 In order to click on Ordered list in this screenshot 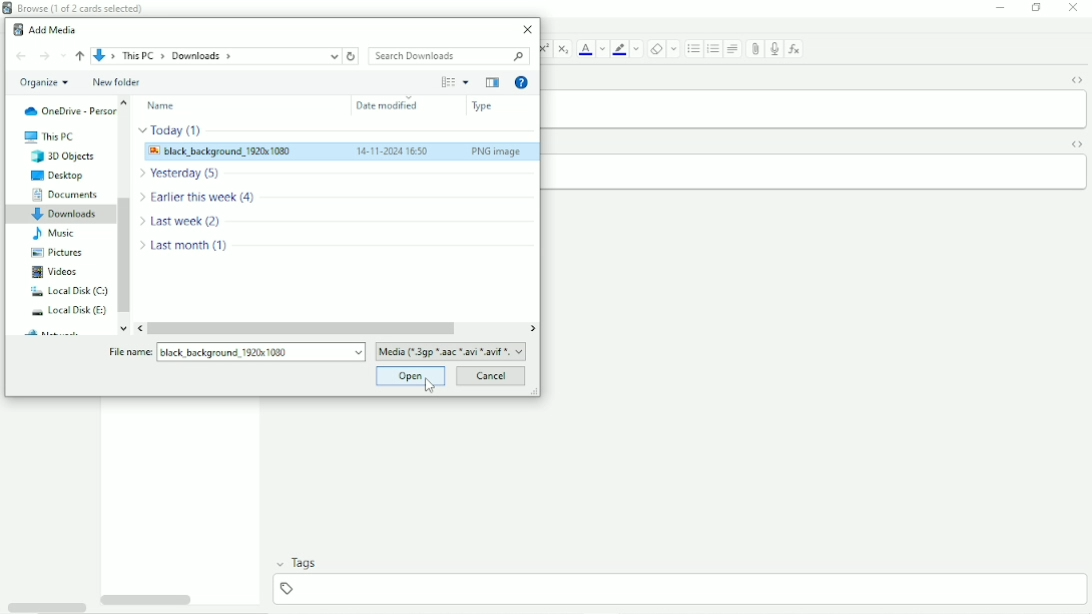, I will do `click(713, 49)`.